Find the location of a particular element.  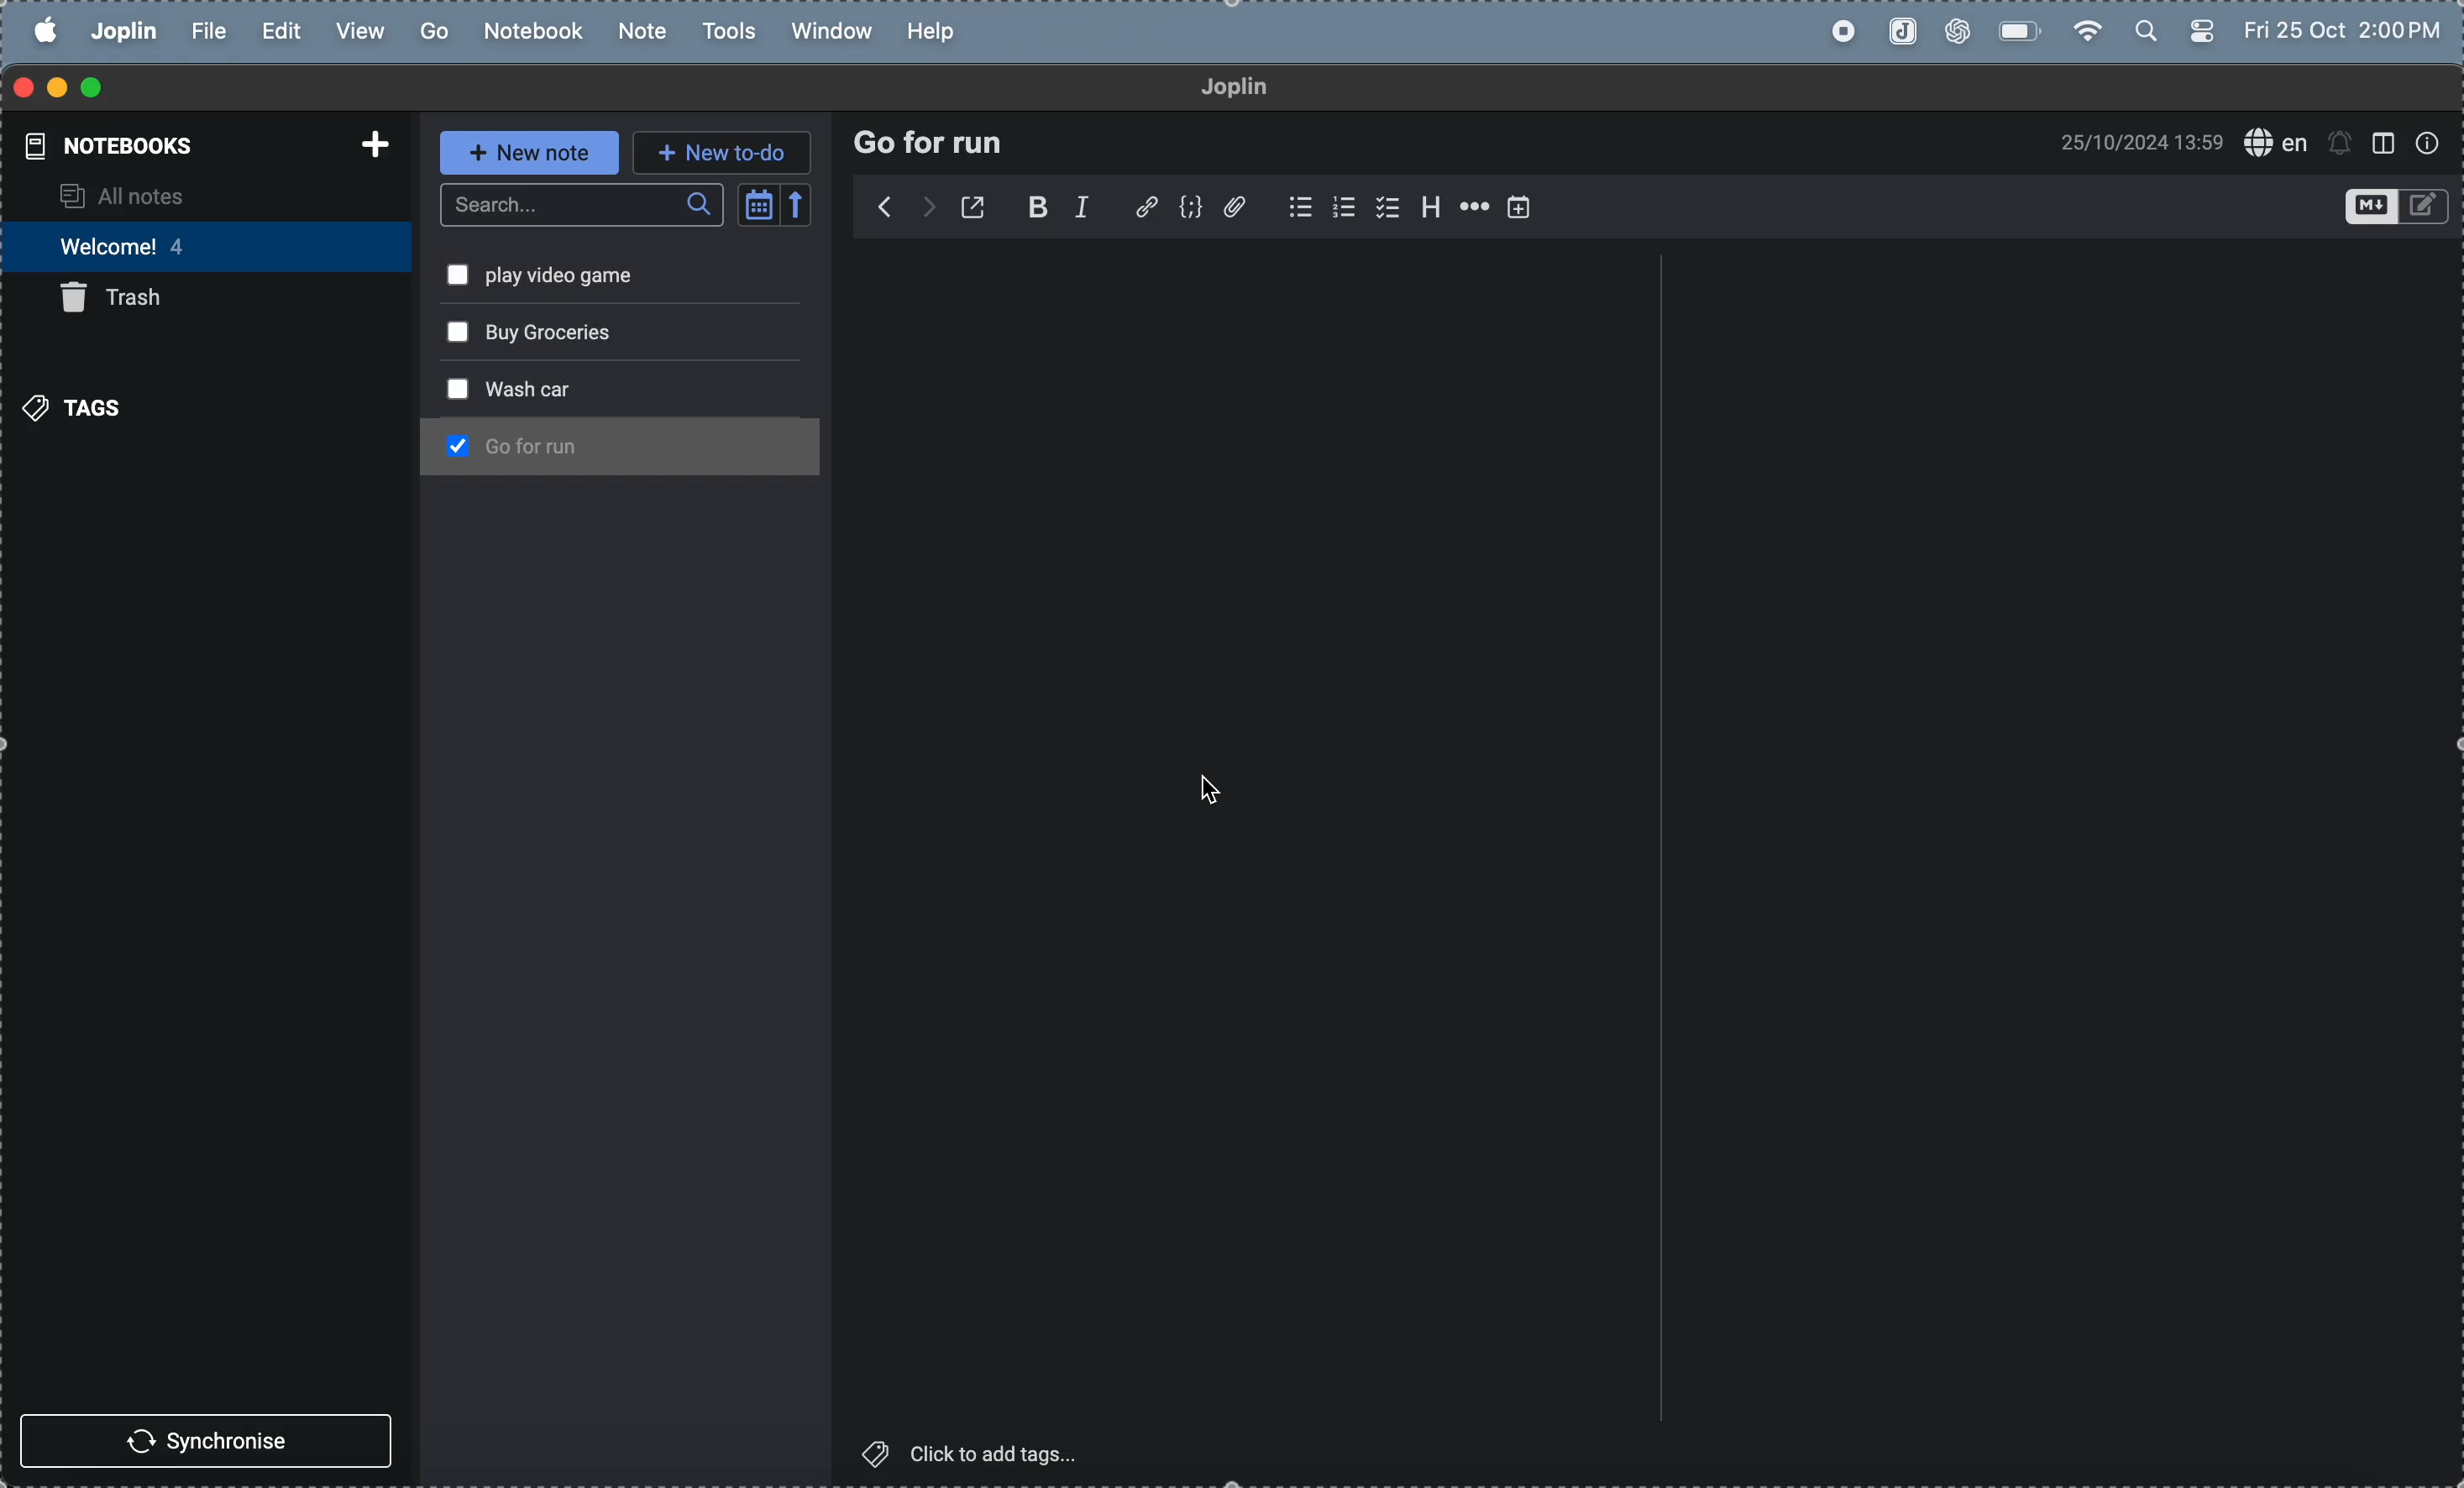

calendar  is located at coordinates (778, 203).